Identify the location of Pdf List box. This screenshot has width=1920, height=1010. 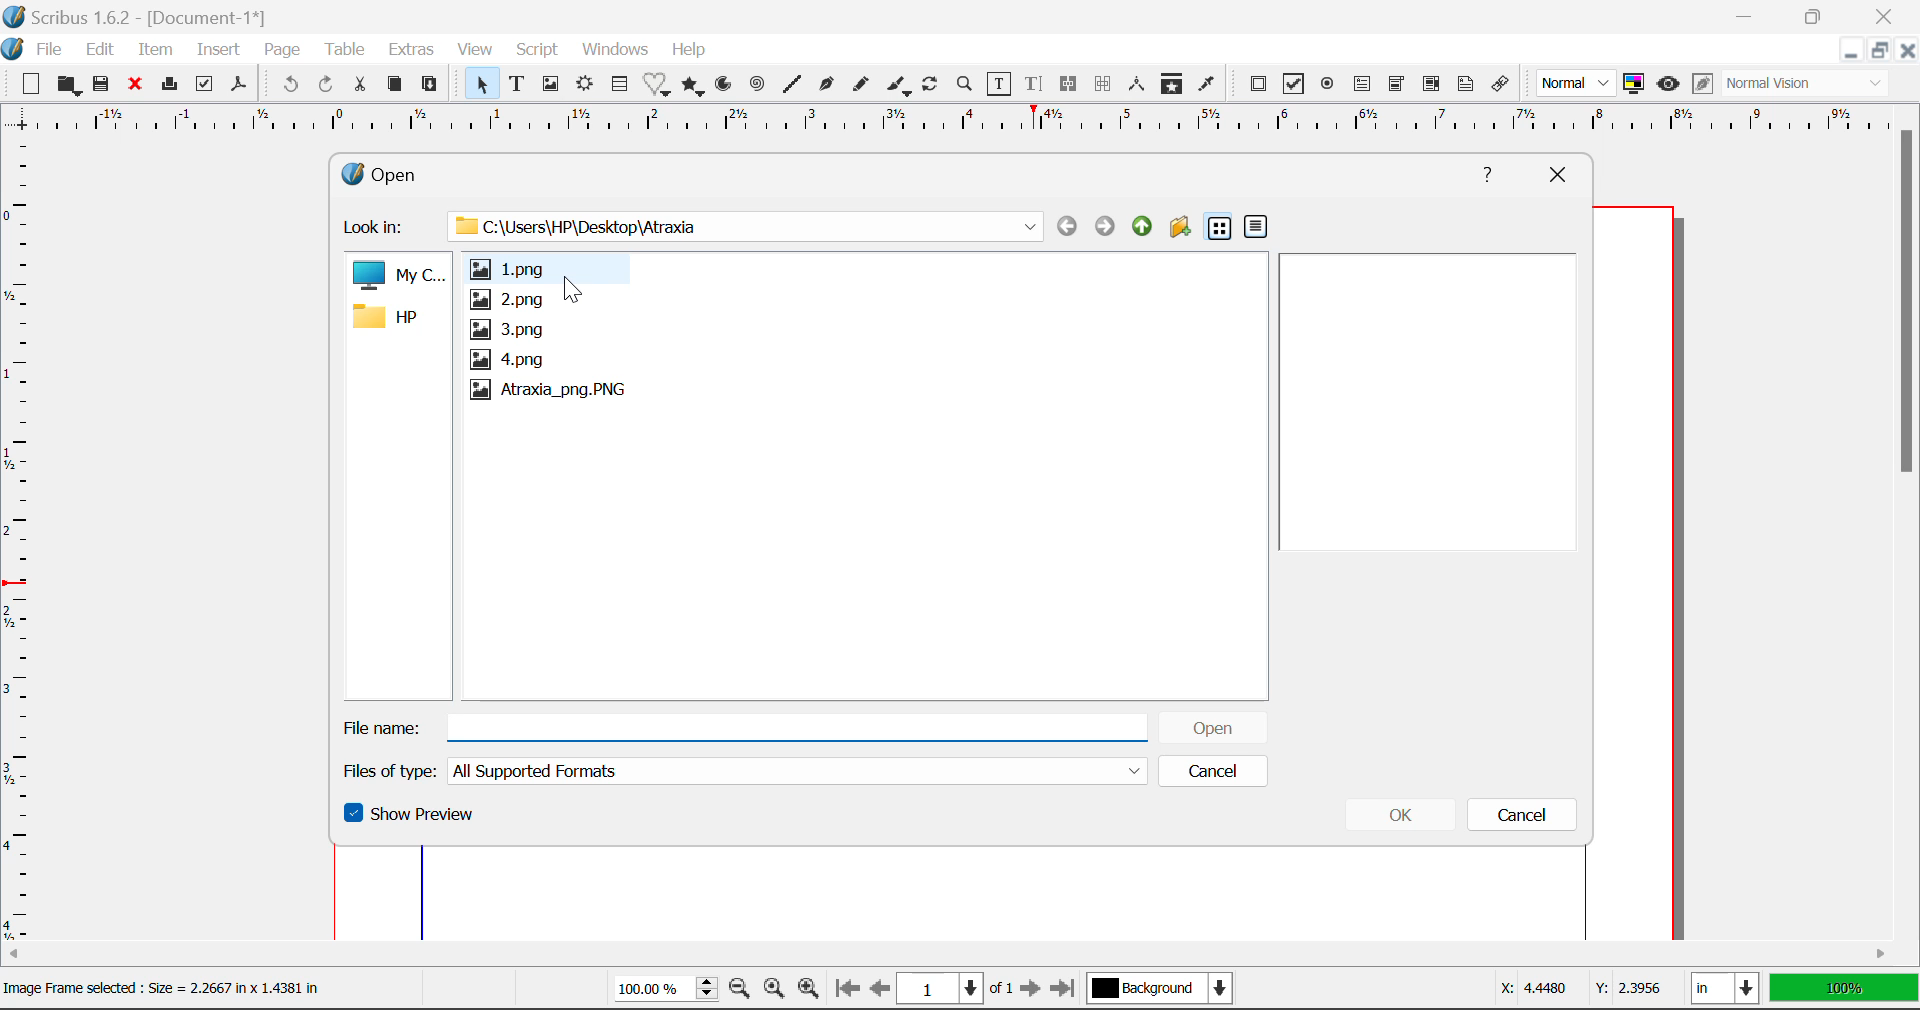
(1433, 86).